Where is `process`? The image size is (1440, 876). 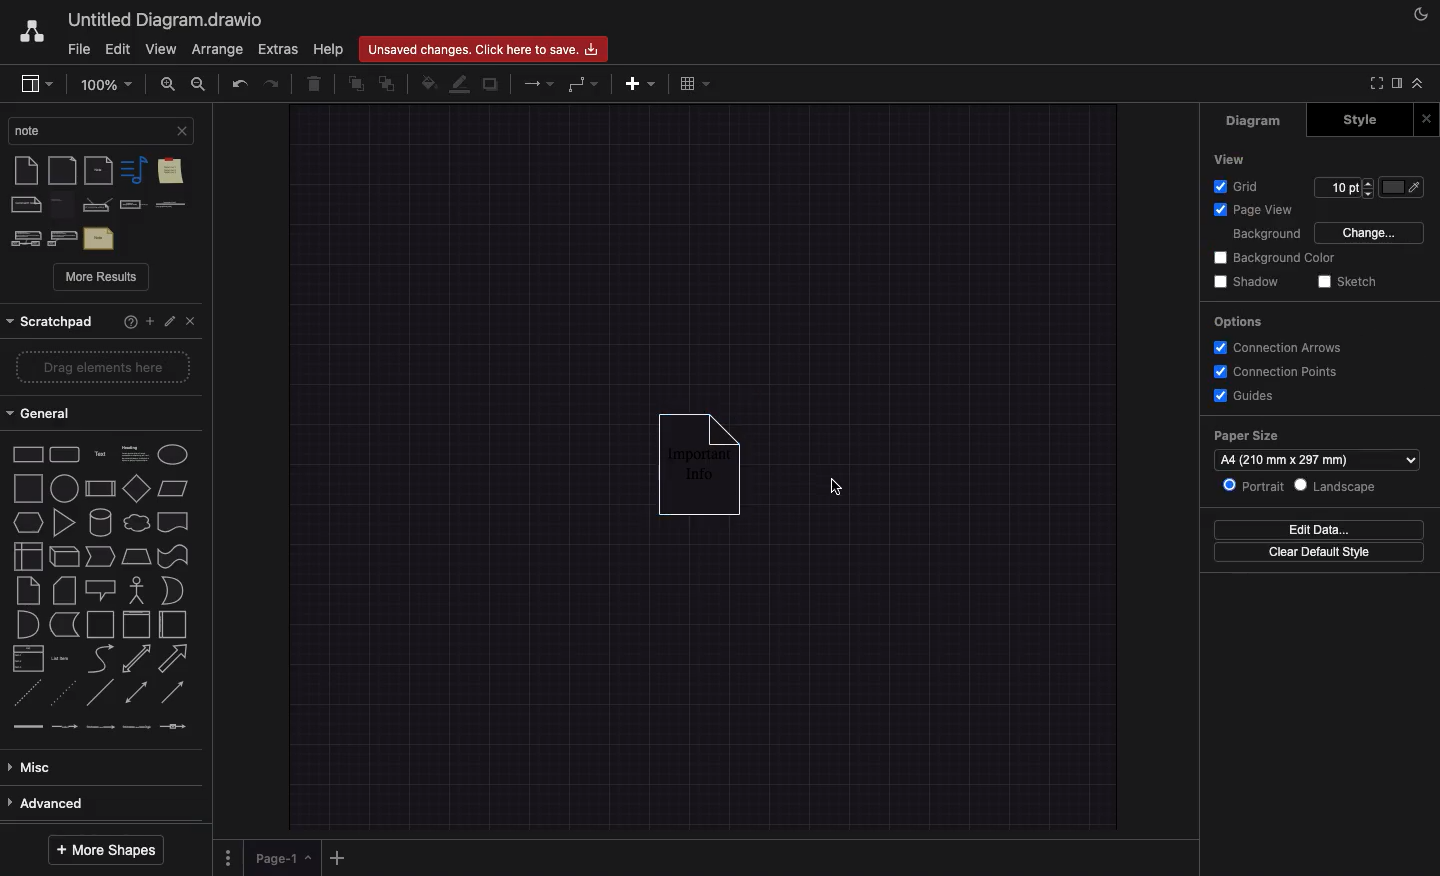
process is located at coordinates (65, 488).